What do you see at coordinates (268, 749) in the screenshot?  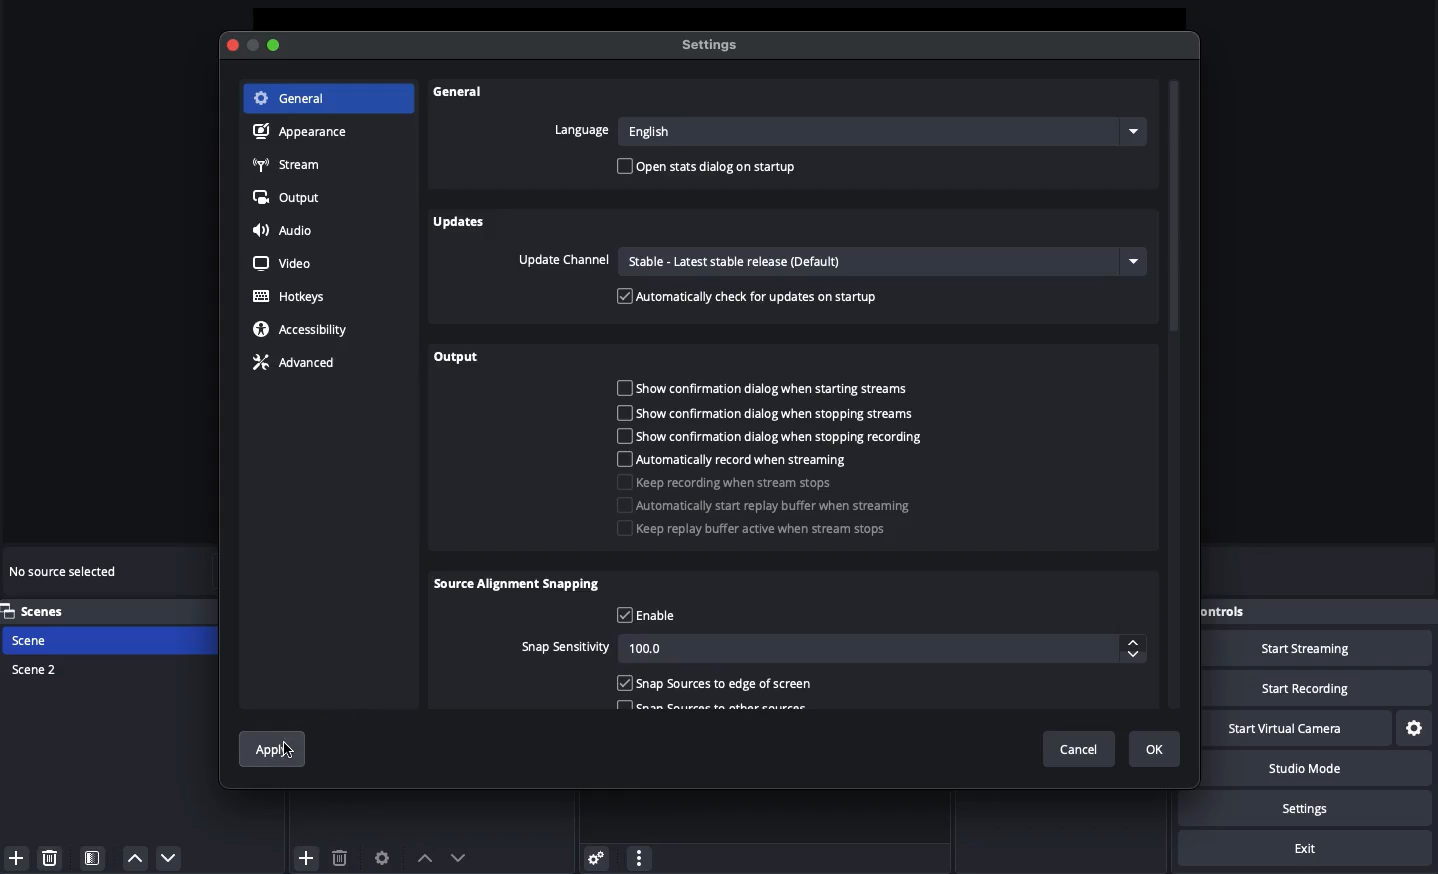 I see `apply` at bounding box center [268, 749].